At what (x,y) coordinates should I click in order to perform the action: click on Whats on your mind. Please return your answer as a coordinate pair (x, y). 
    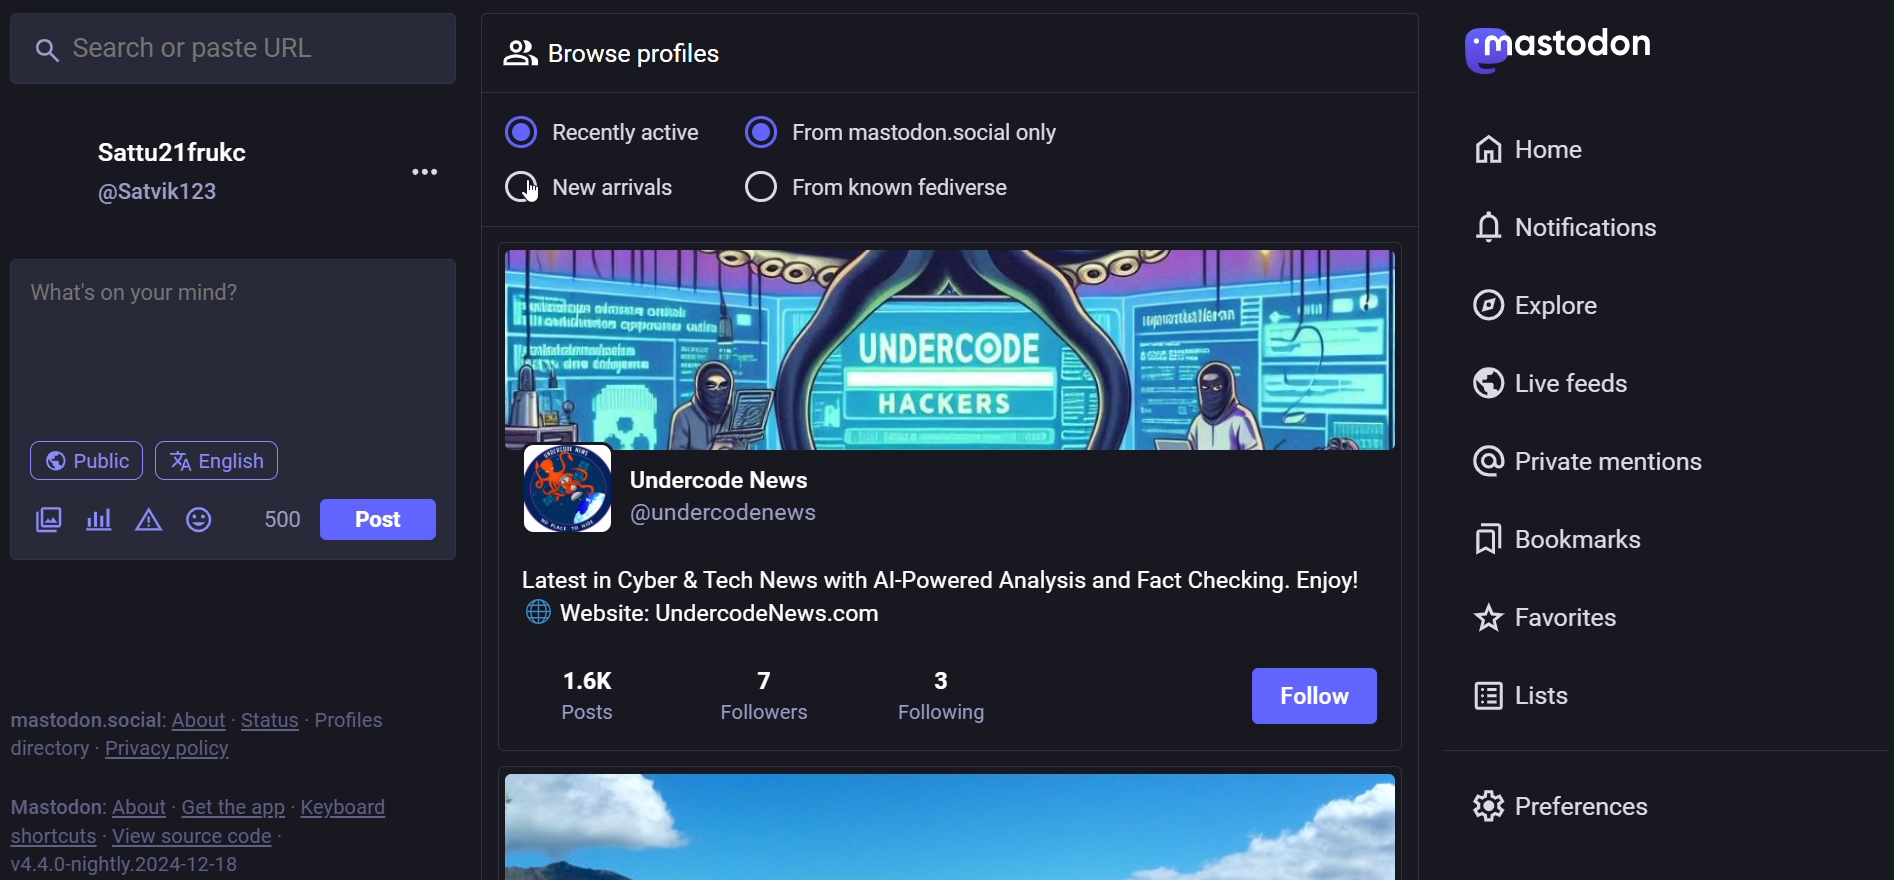
    Looking at the image, I should click on (232, 344).